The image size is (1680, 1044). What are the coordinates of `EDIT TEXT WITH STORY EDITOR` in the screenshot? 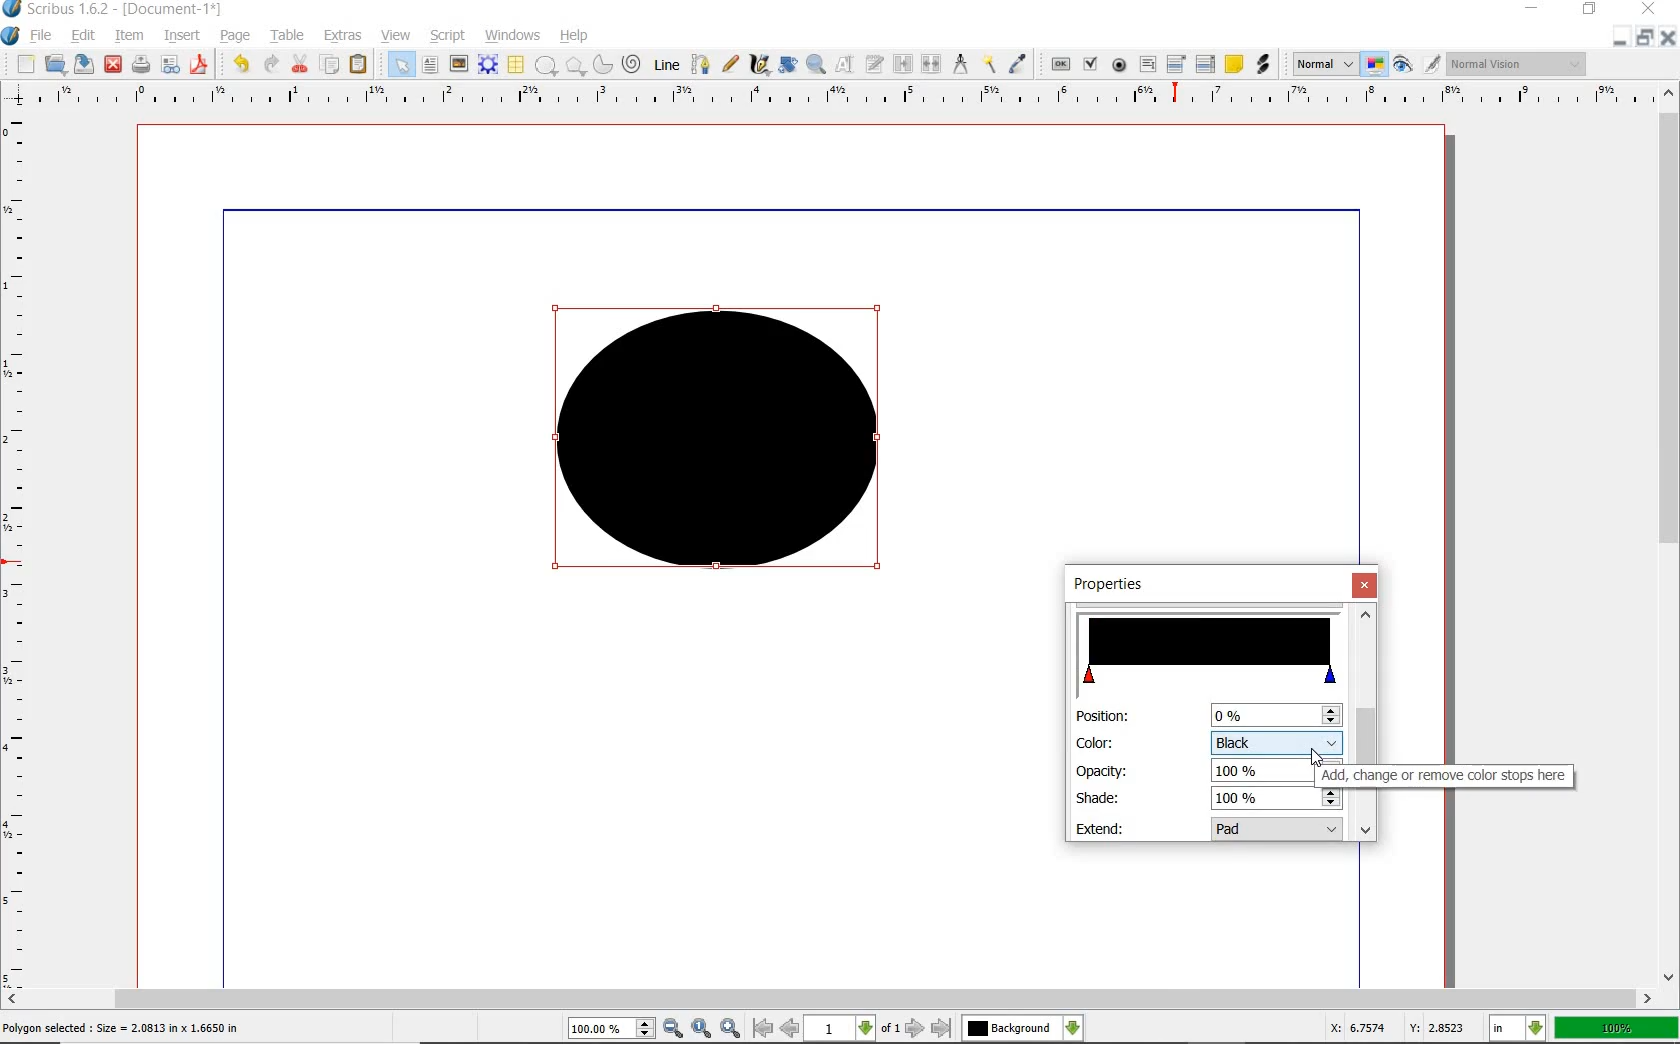 It's located at (875, 64).